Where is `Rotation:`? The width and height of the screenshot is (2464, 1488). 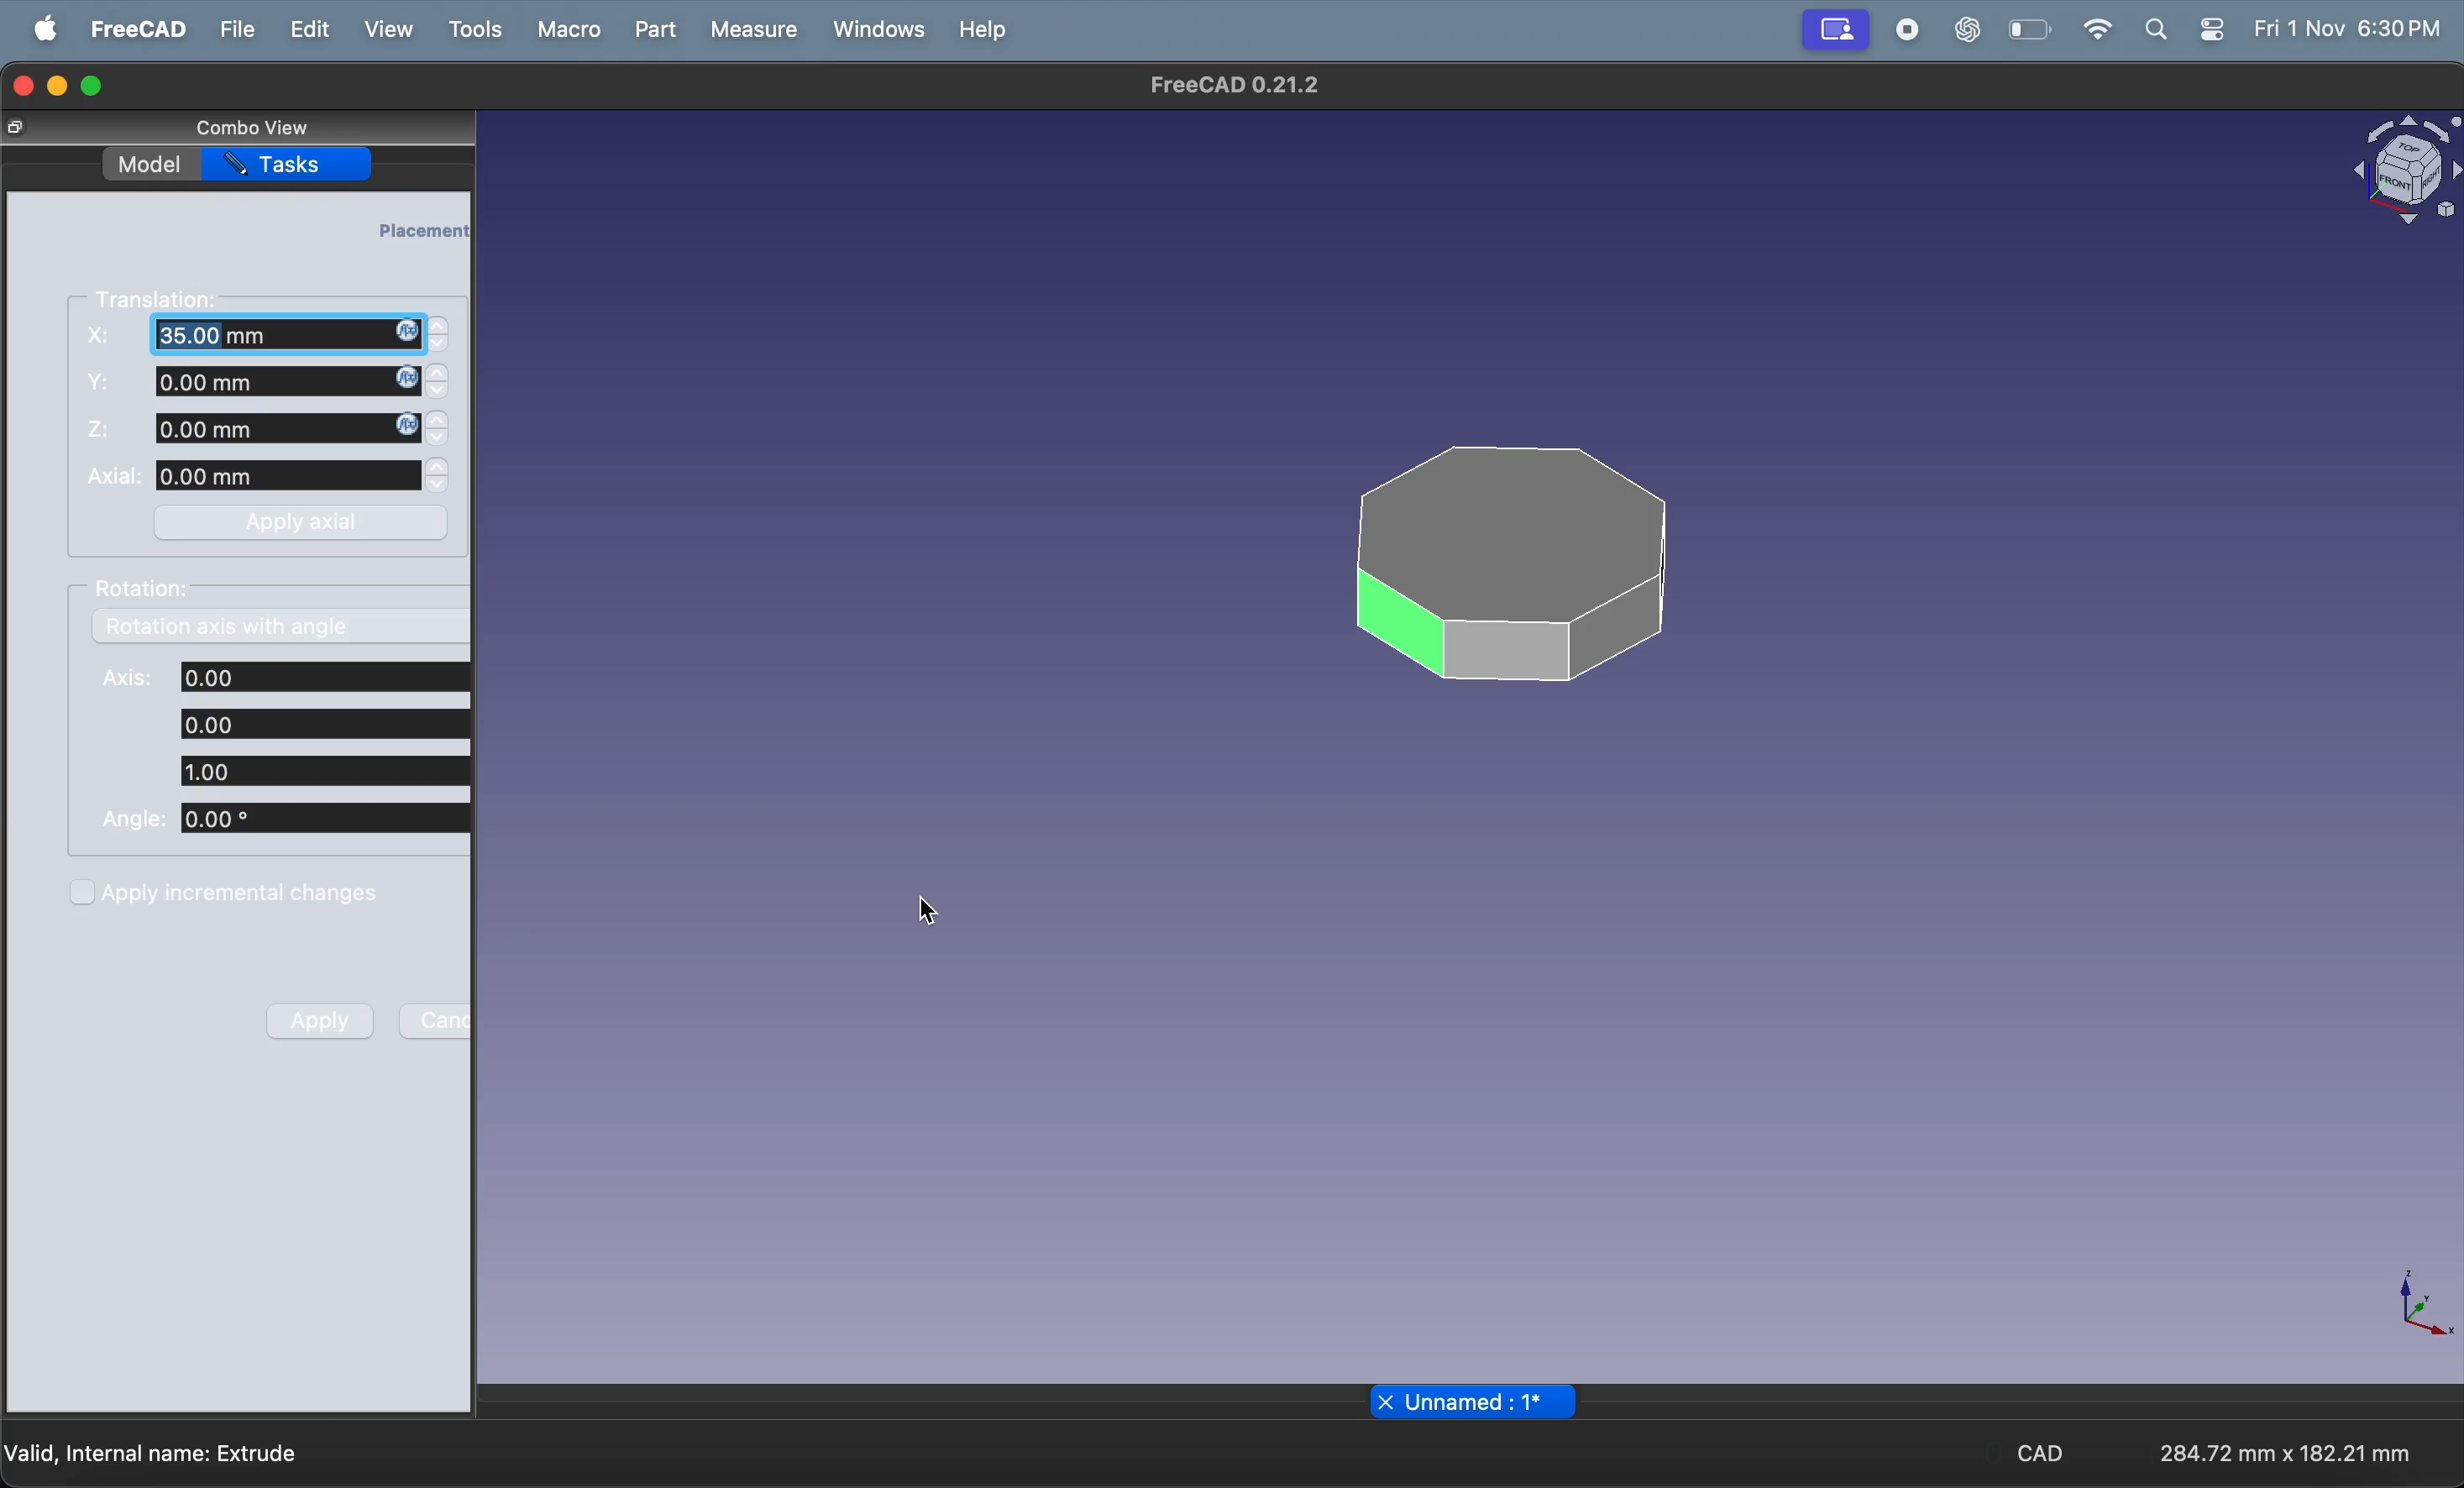 Rotation: is located at coordinates (150, 588).